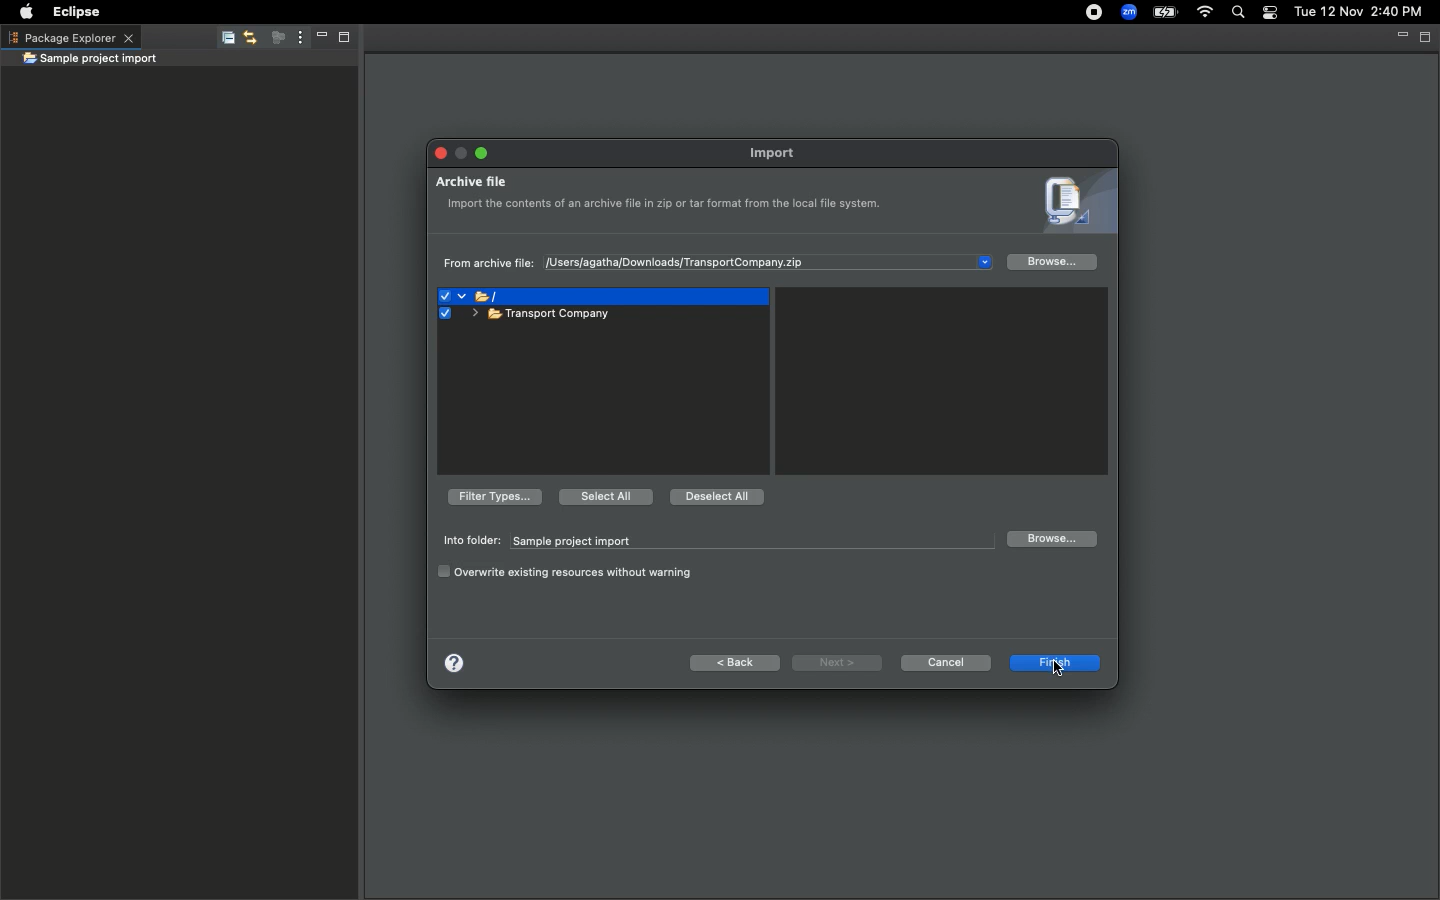 The height and width of the screenshot is (900, 1440). What do you see at coordinates (646, 265) in the screenshot?
I see `From archive file: [Users/agatha/Downloads/TransportCompany.zip` at bounding box center [646, 265].